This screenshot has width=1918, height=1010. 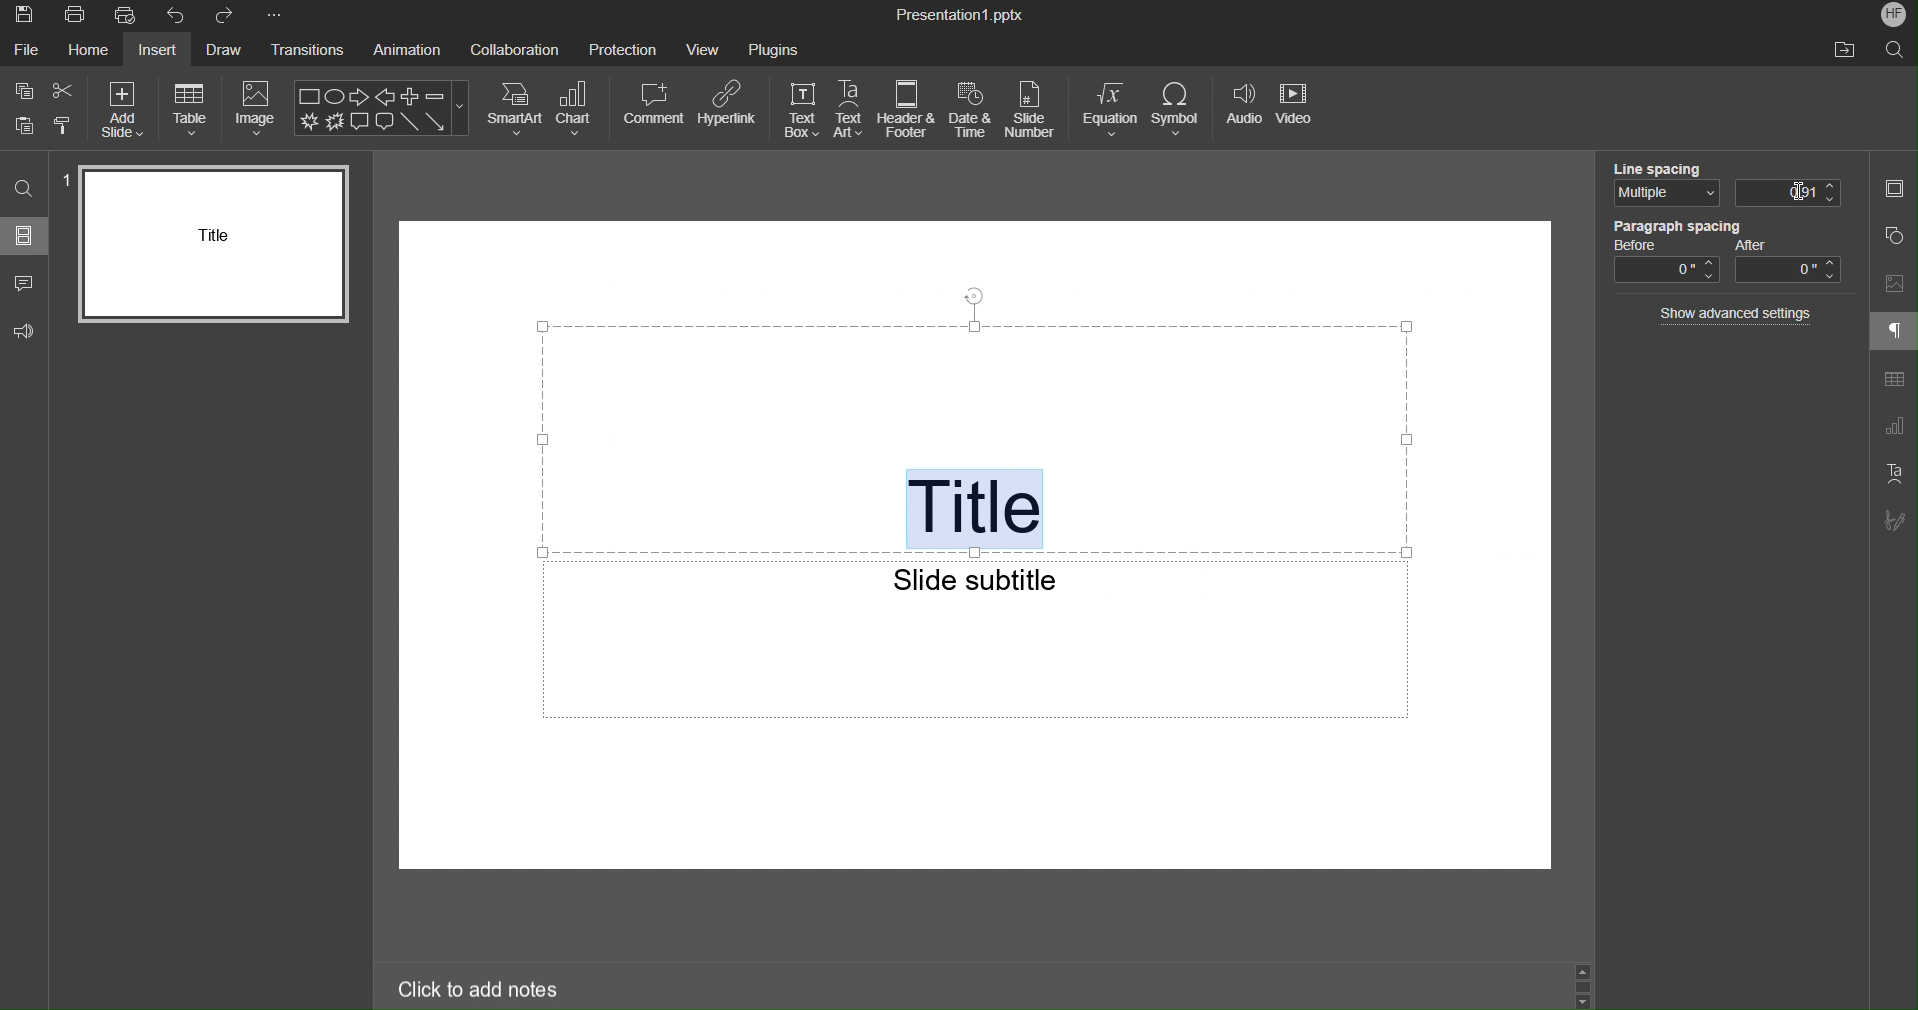 I want to click on Equation, so click(x=1111, y=111).